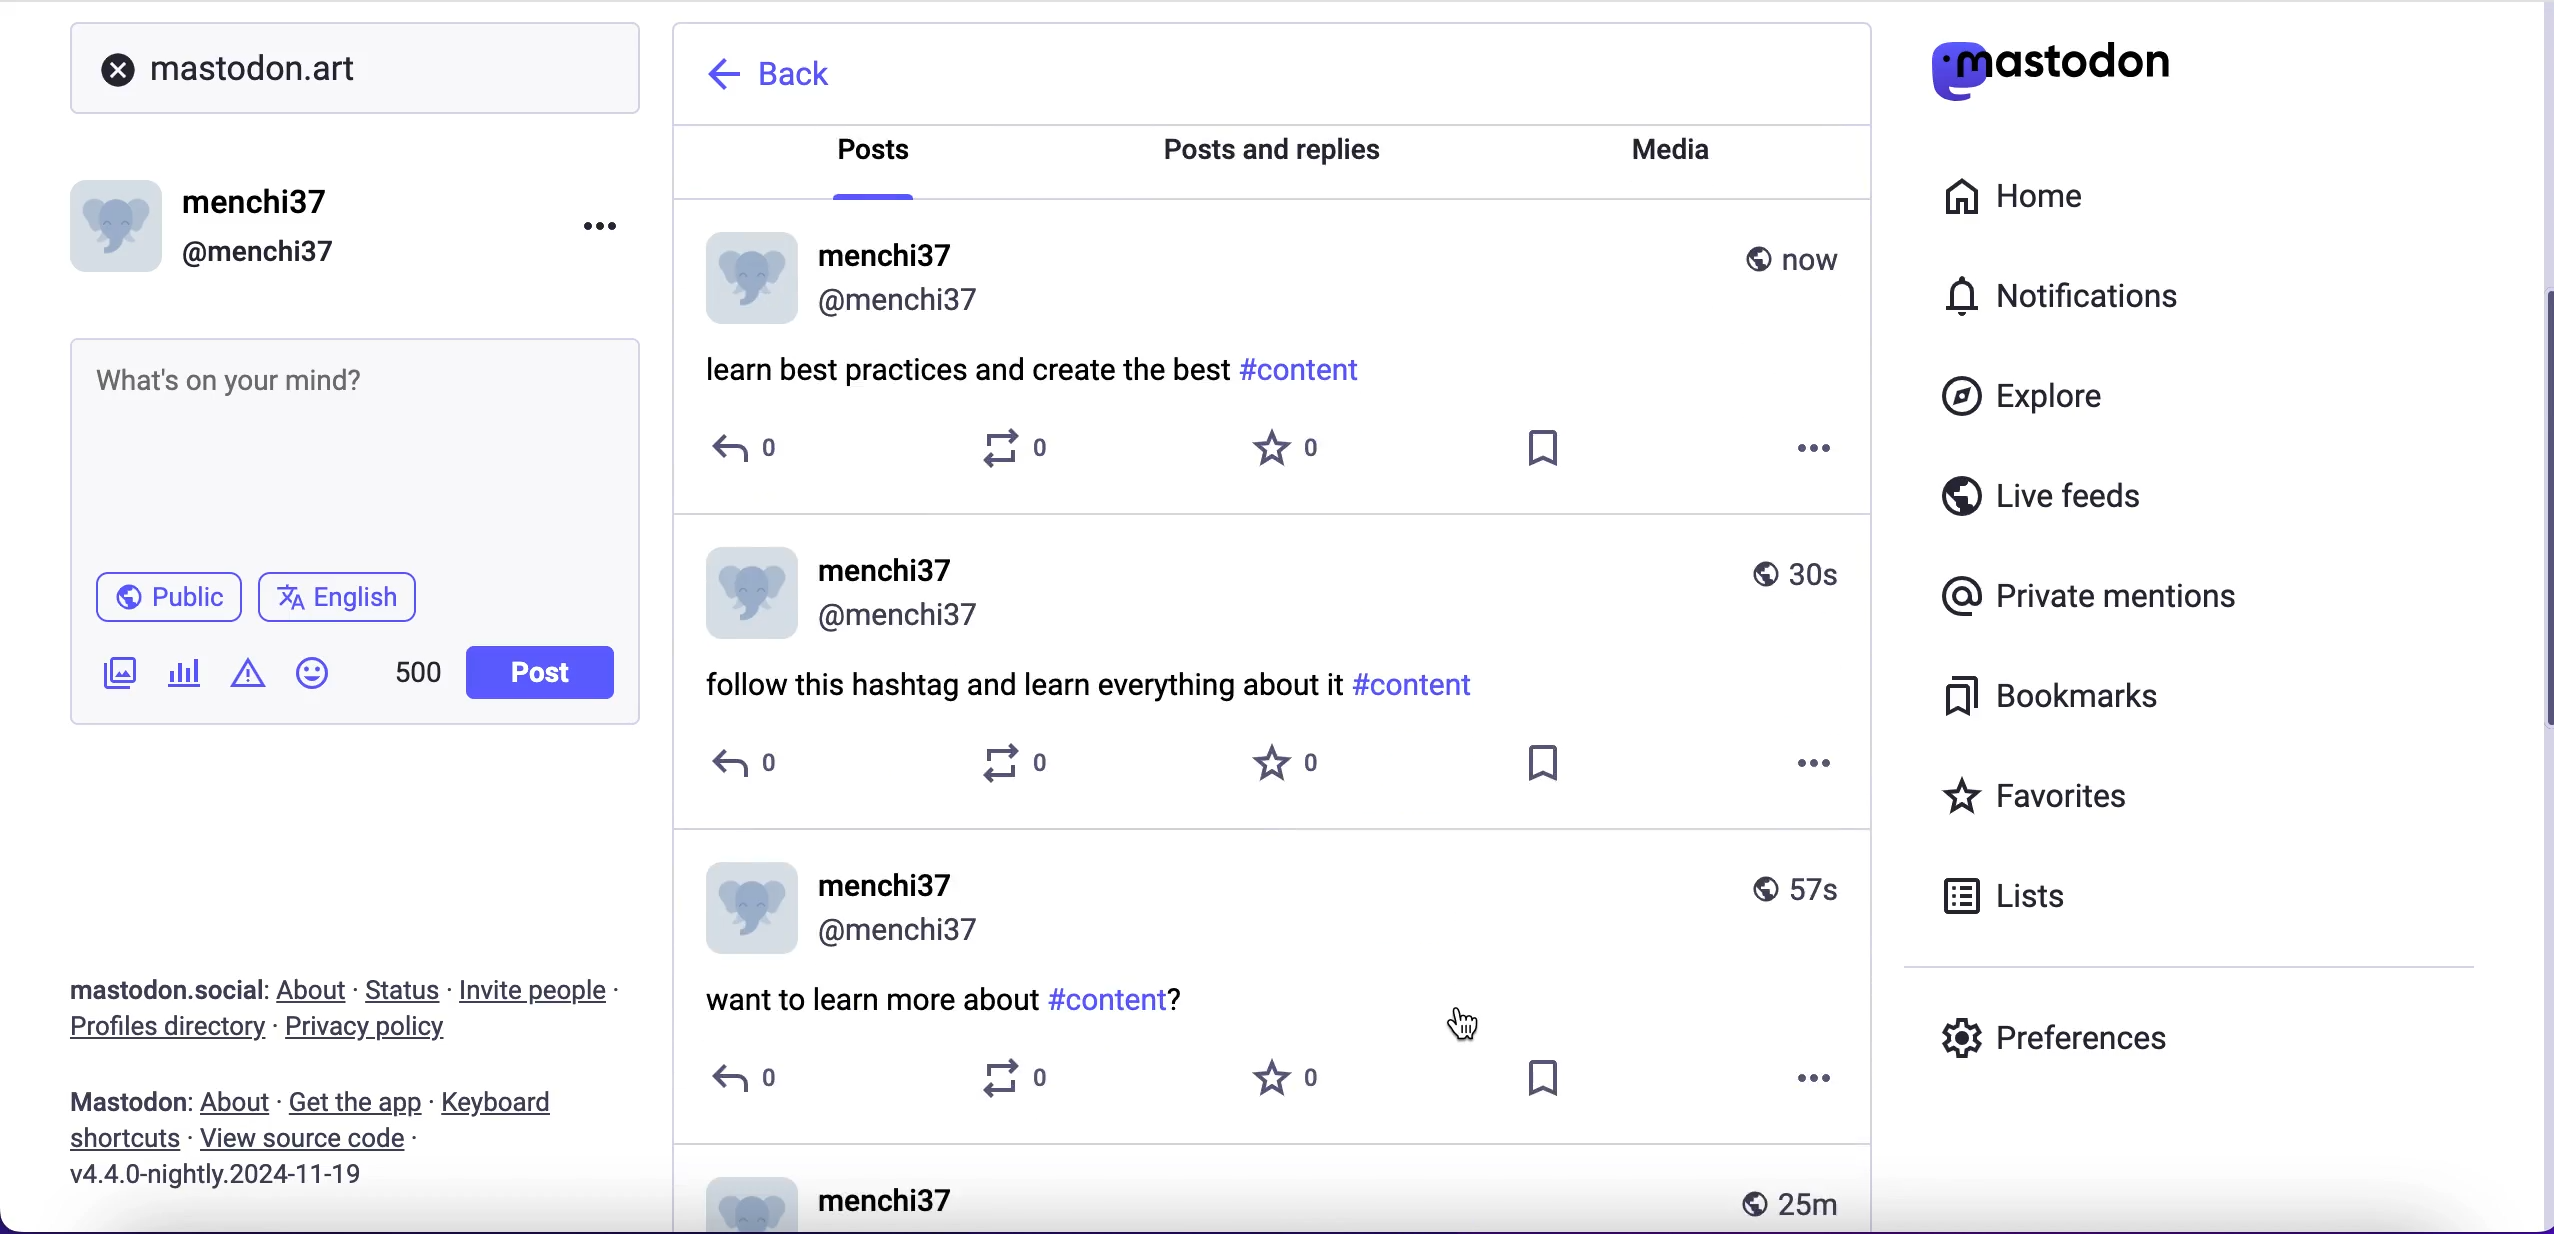  What do you see at coordinates (2082, 598) in the screenshot?
I see `private mentions` at bounding box center [2082, 598].